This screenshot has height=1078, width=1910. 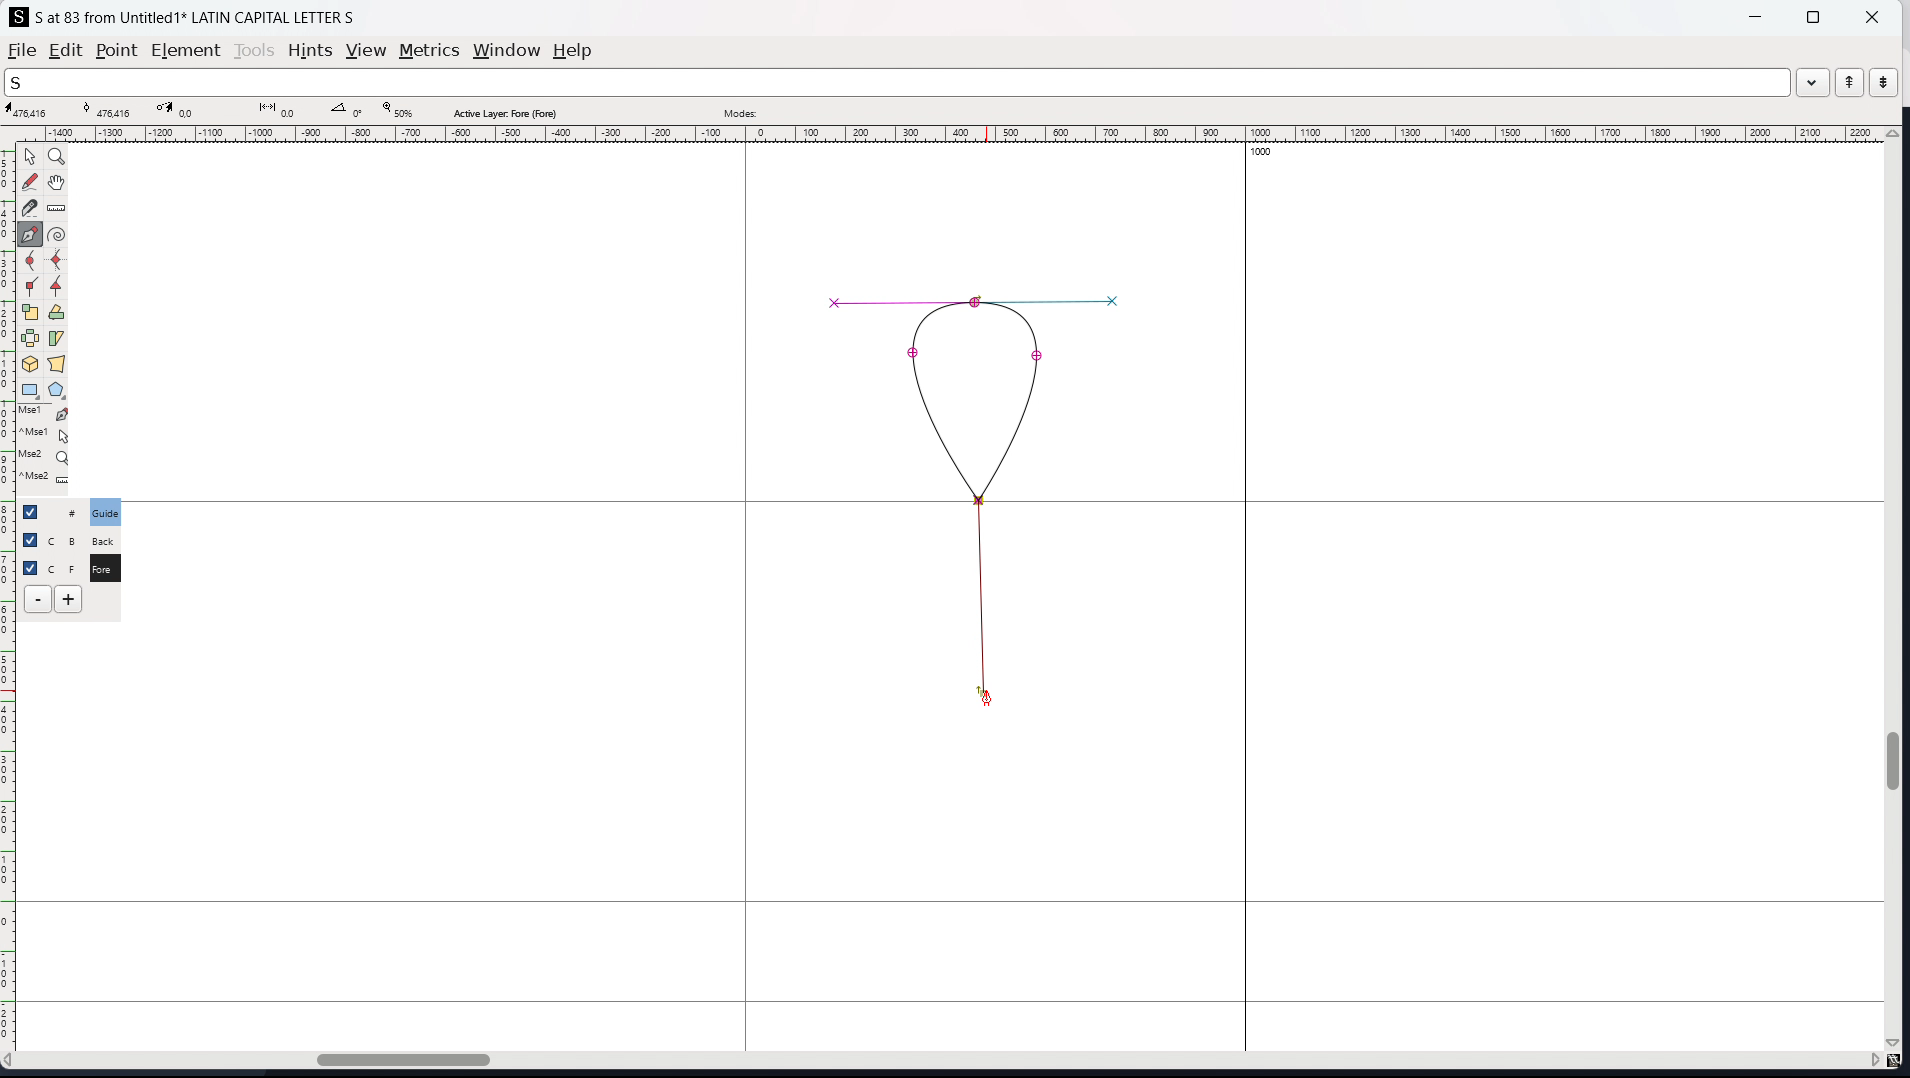 I want to click on delete layer, so click(x=38, y=600).